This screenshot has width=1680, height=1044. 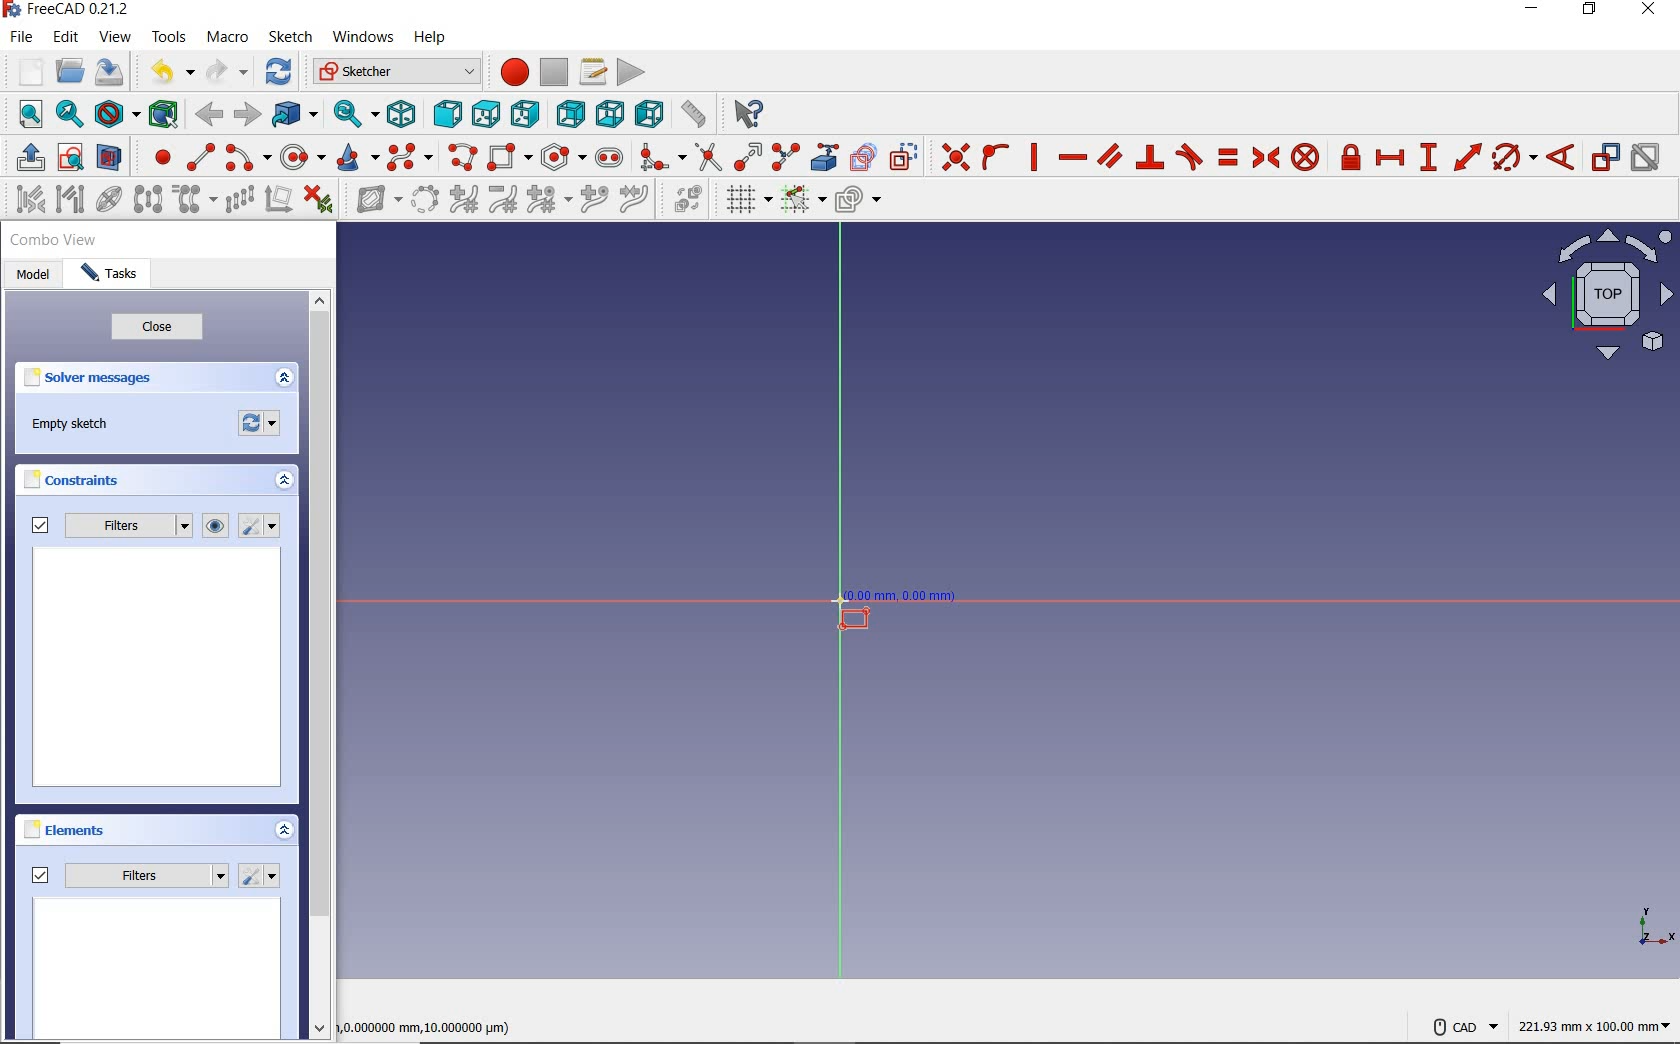 What do you see at coordinates (826, 157) in the screenshot?
I see `create external geometry` at bounding box center [826, 157].